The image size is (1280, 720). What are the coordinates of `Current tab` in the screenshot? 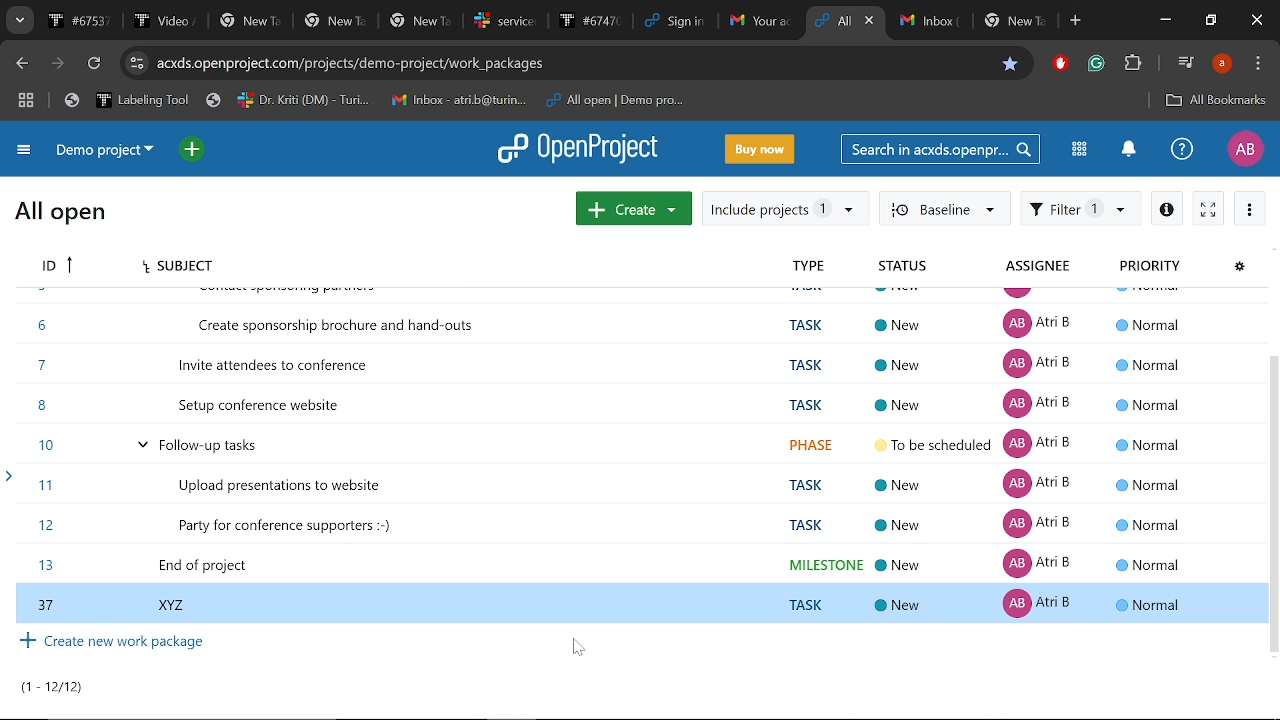 It's located at (832, 21).